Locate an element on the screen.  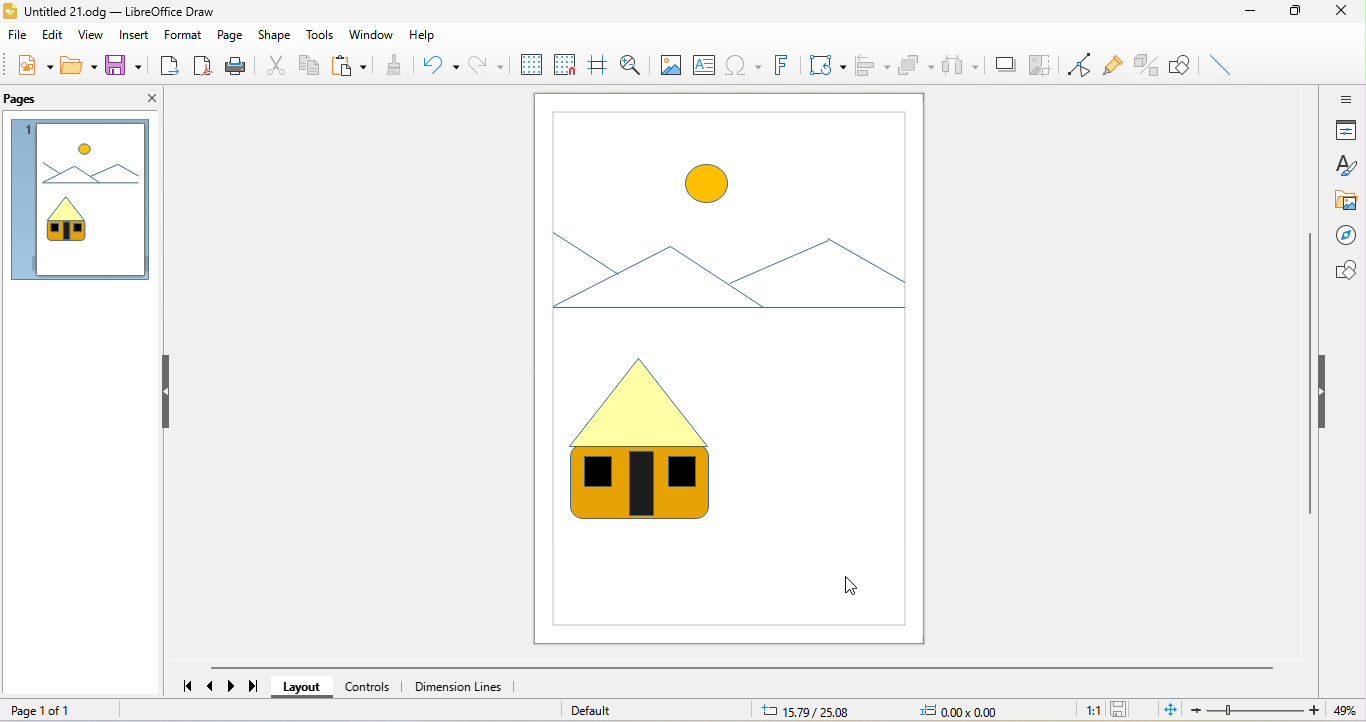
shapes is located at coordinates (1342, 271).